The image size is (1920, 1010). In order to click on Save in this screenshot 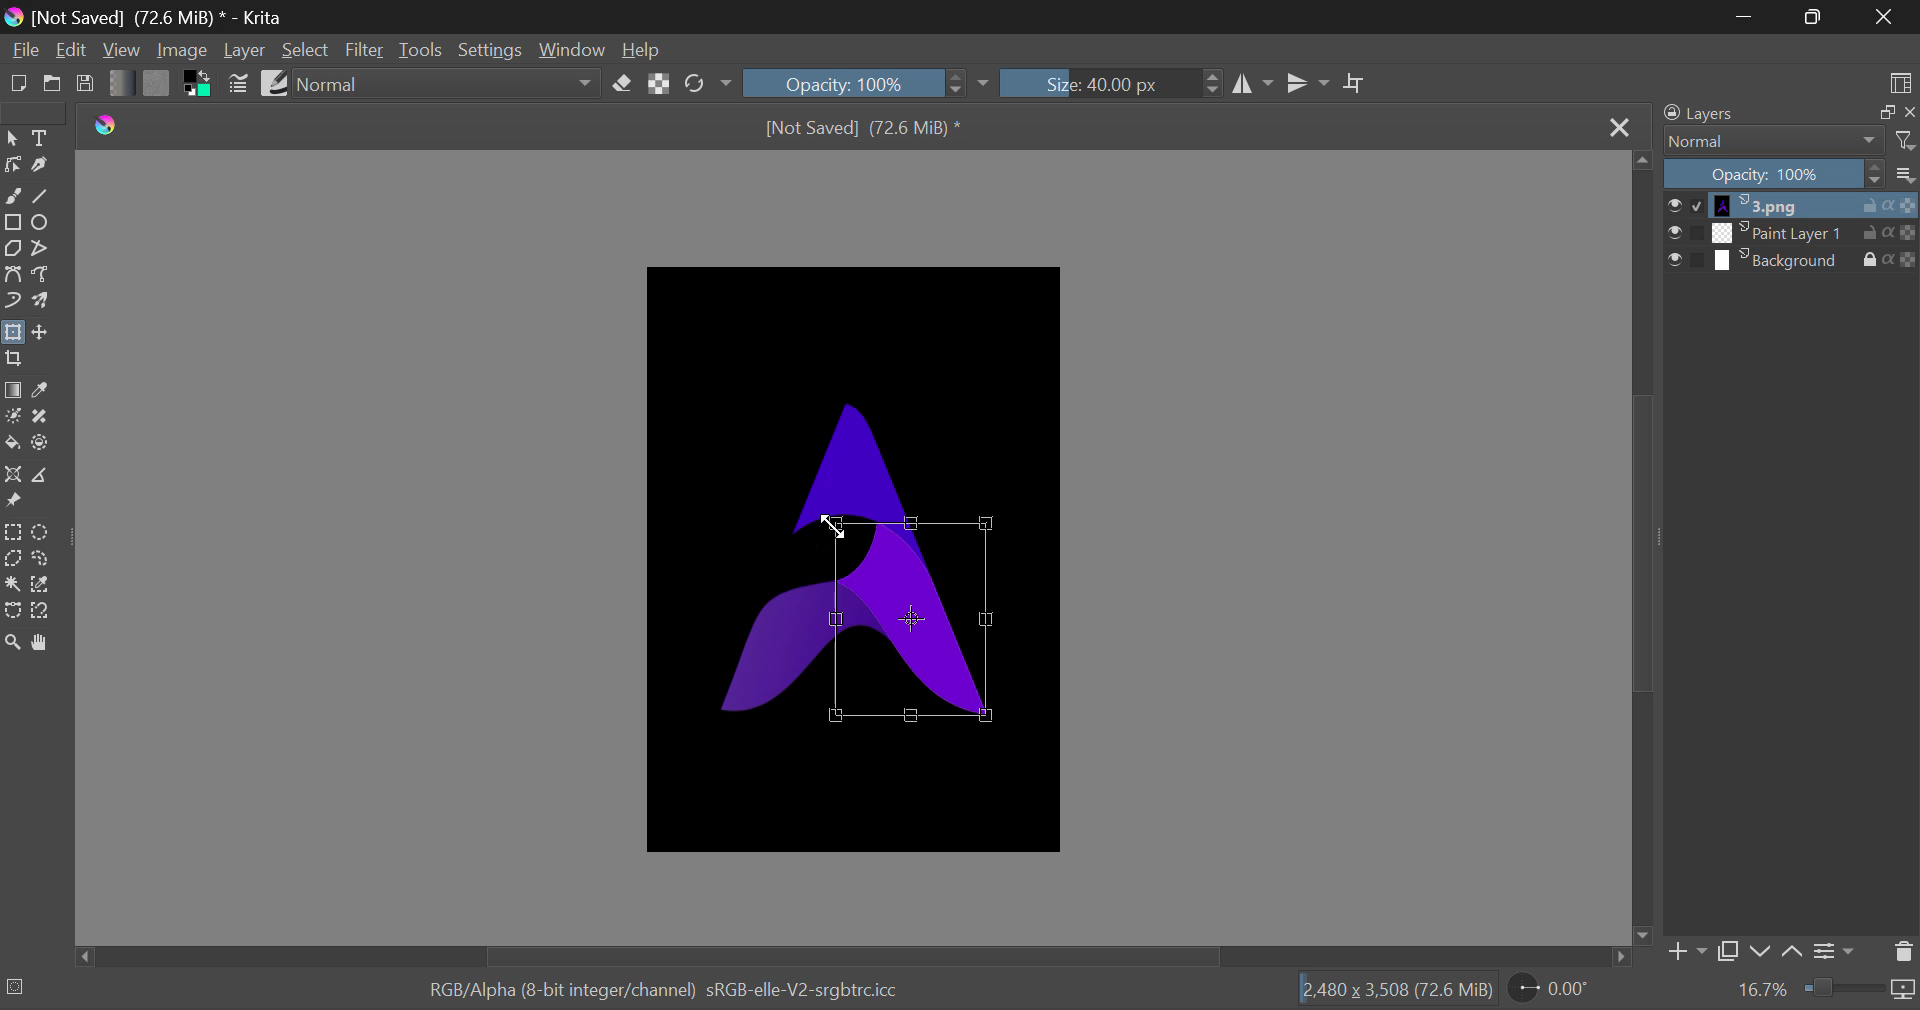, I will do `click(86, 83)`.